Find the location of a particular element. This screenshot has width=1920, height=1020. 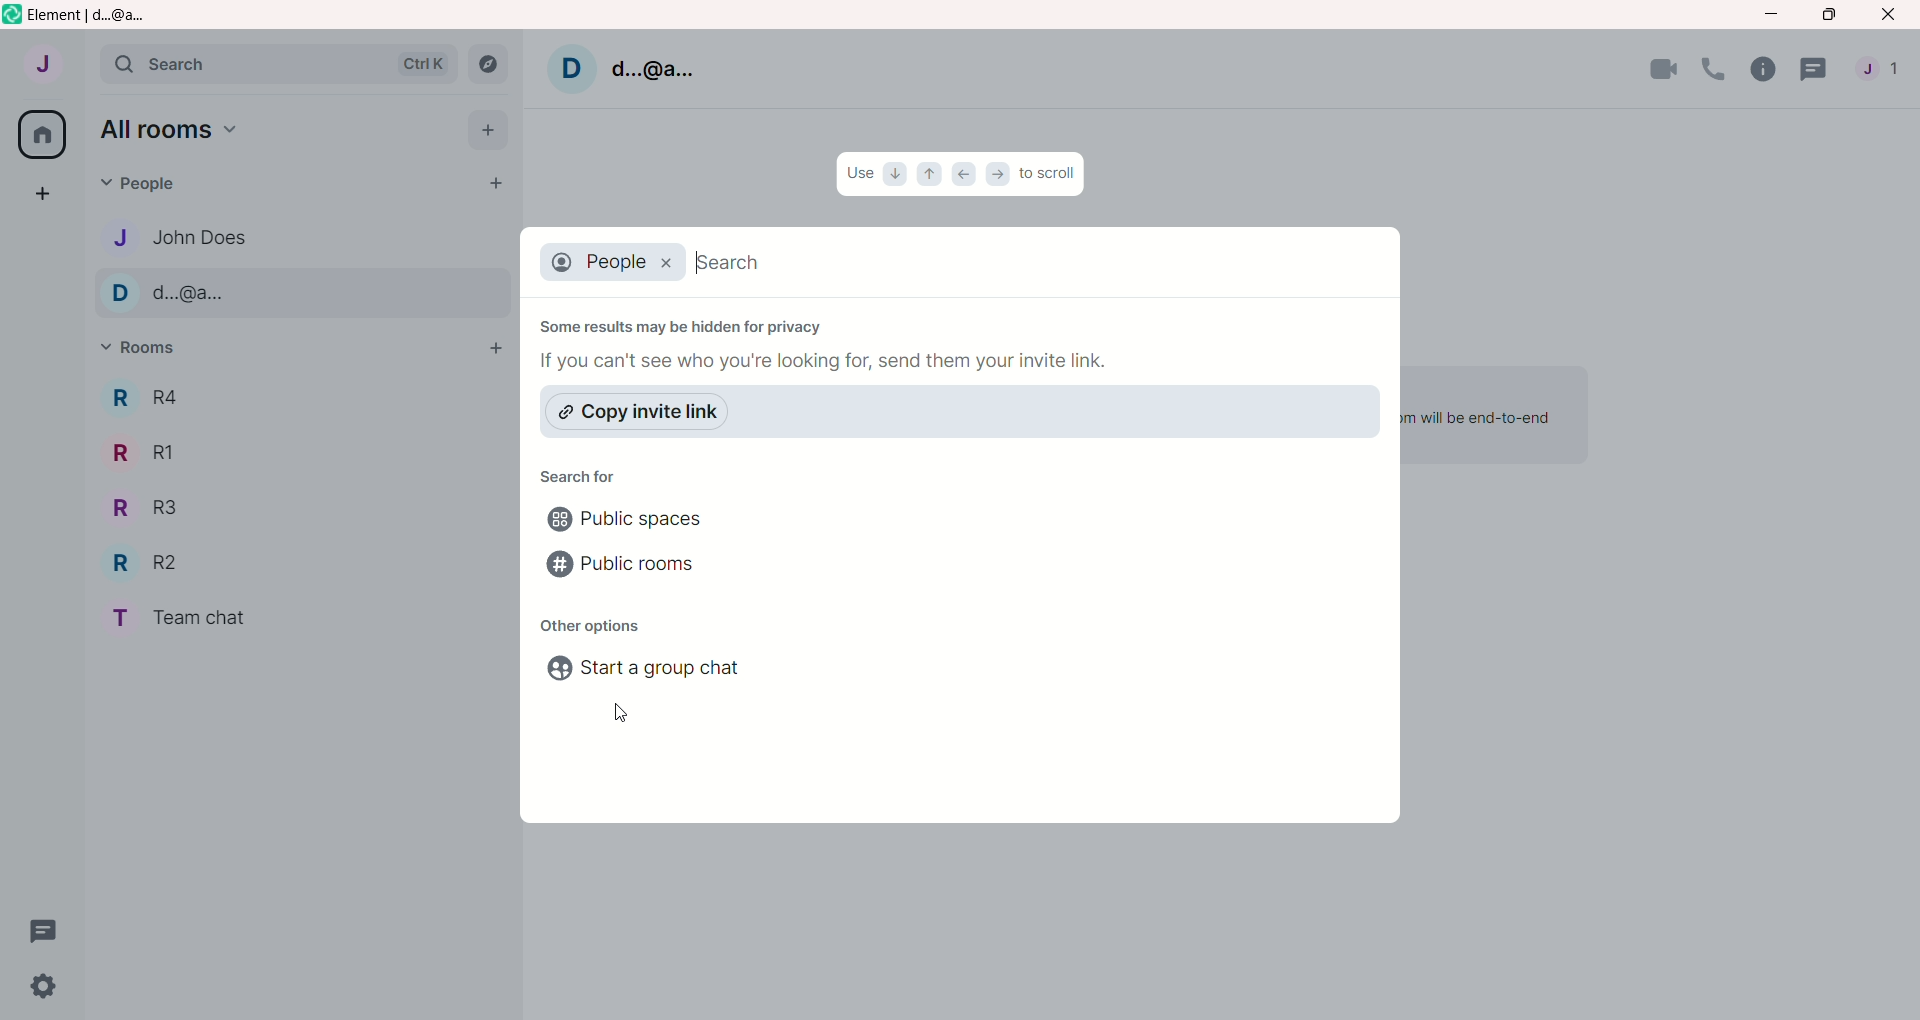

search bar is located at coordinates (1039, 264).